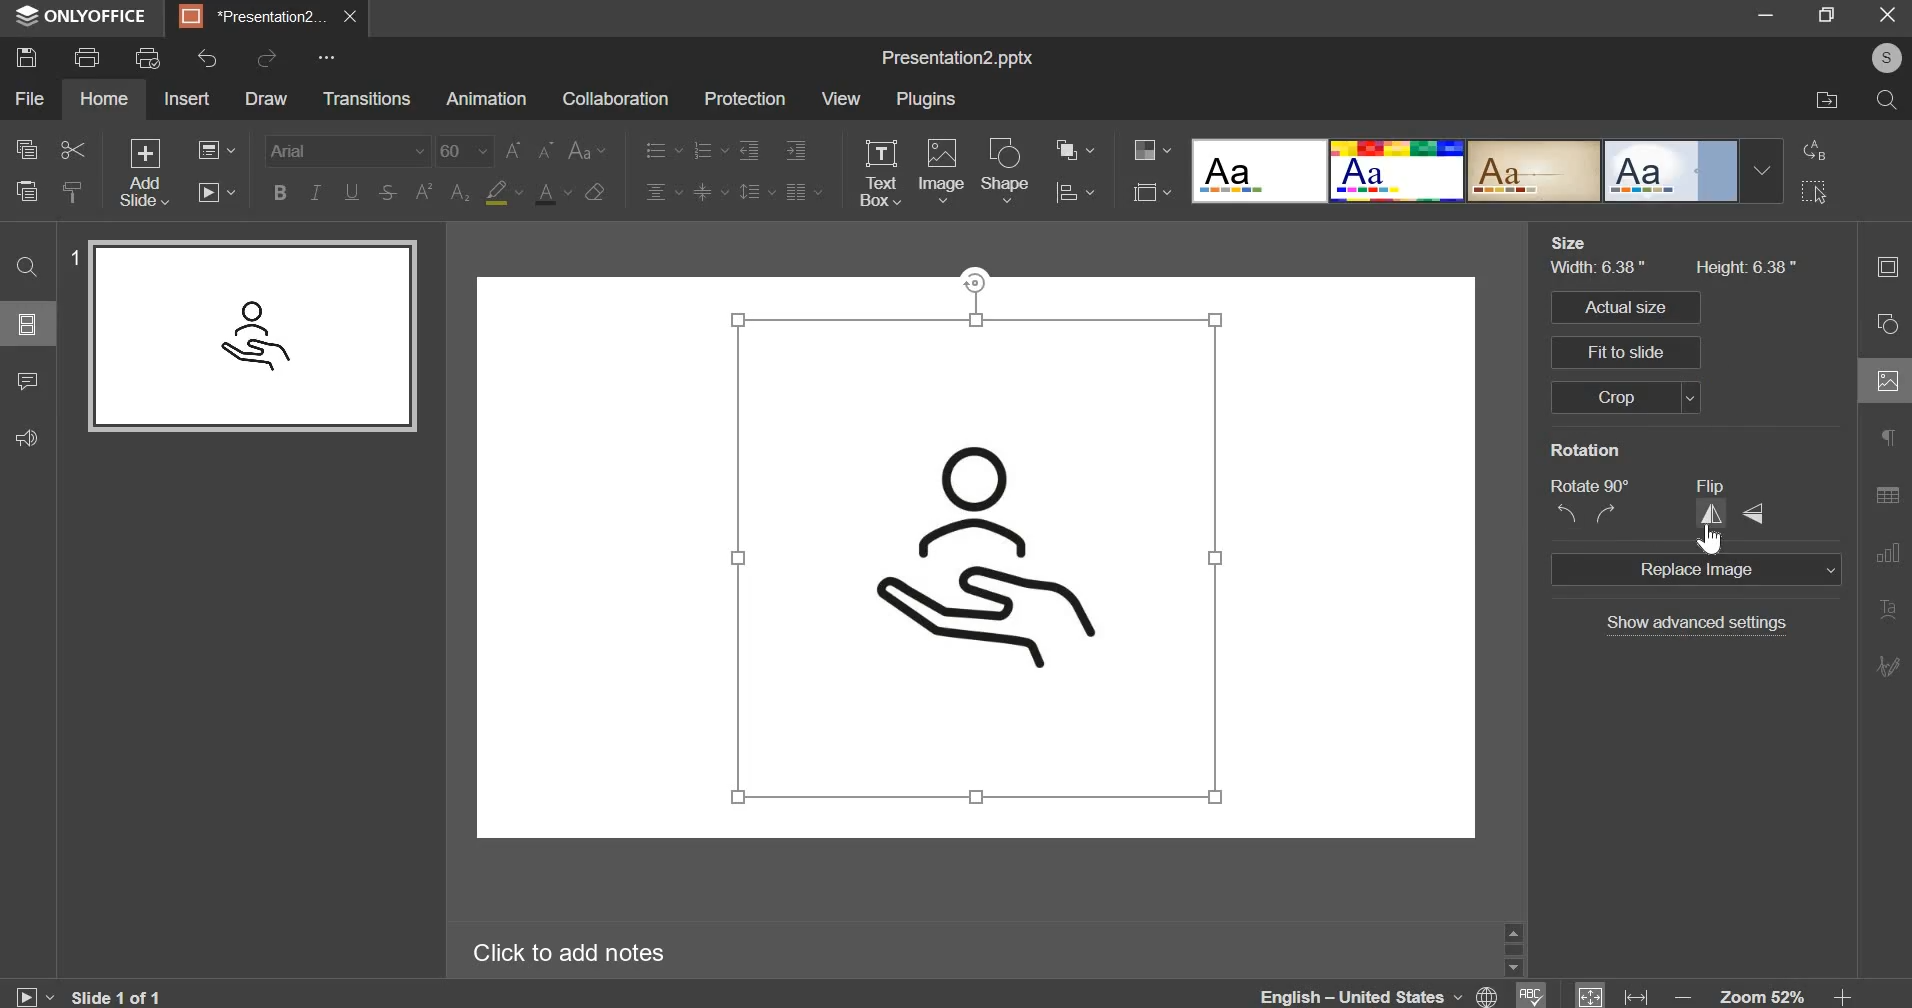 The width and height of the screenshot is (1912, 1008). I want to click on signature, so click(1885, 668).